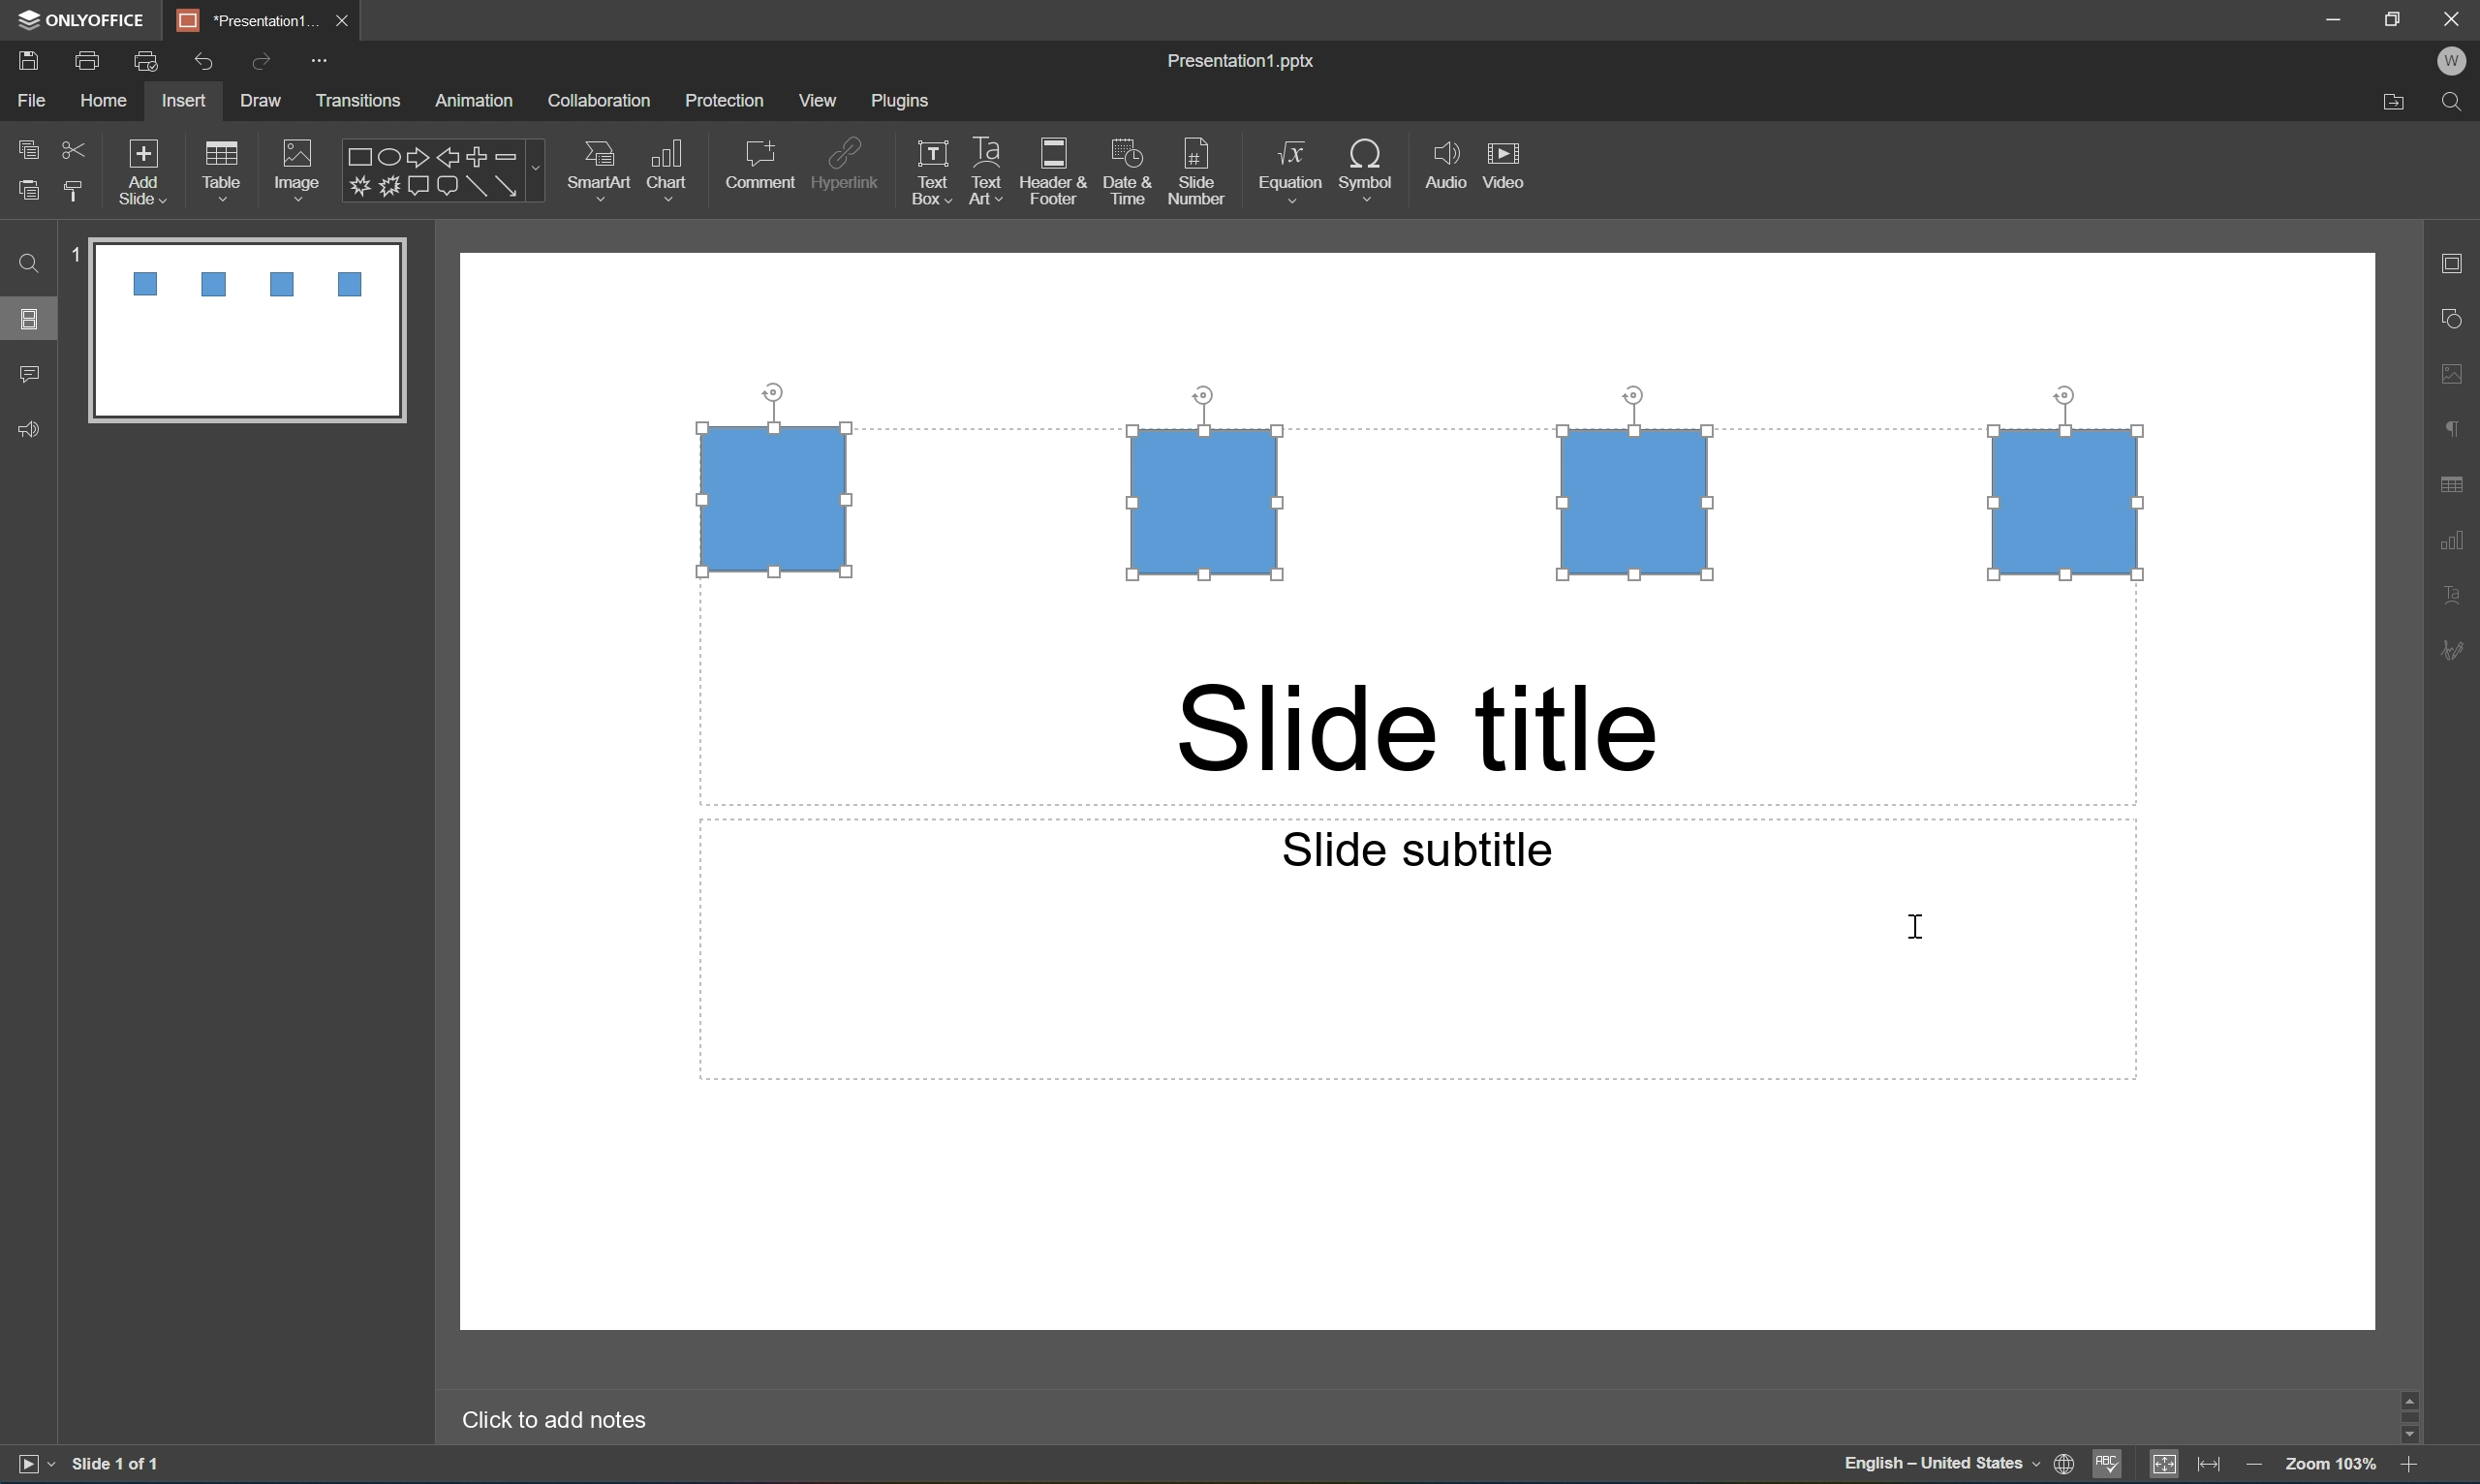  I want to click on chart, so click(673, 165).